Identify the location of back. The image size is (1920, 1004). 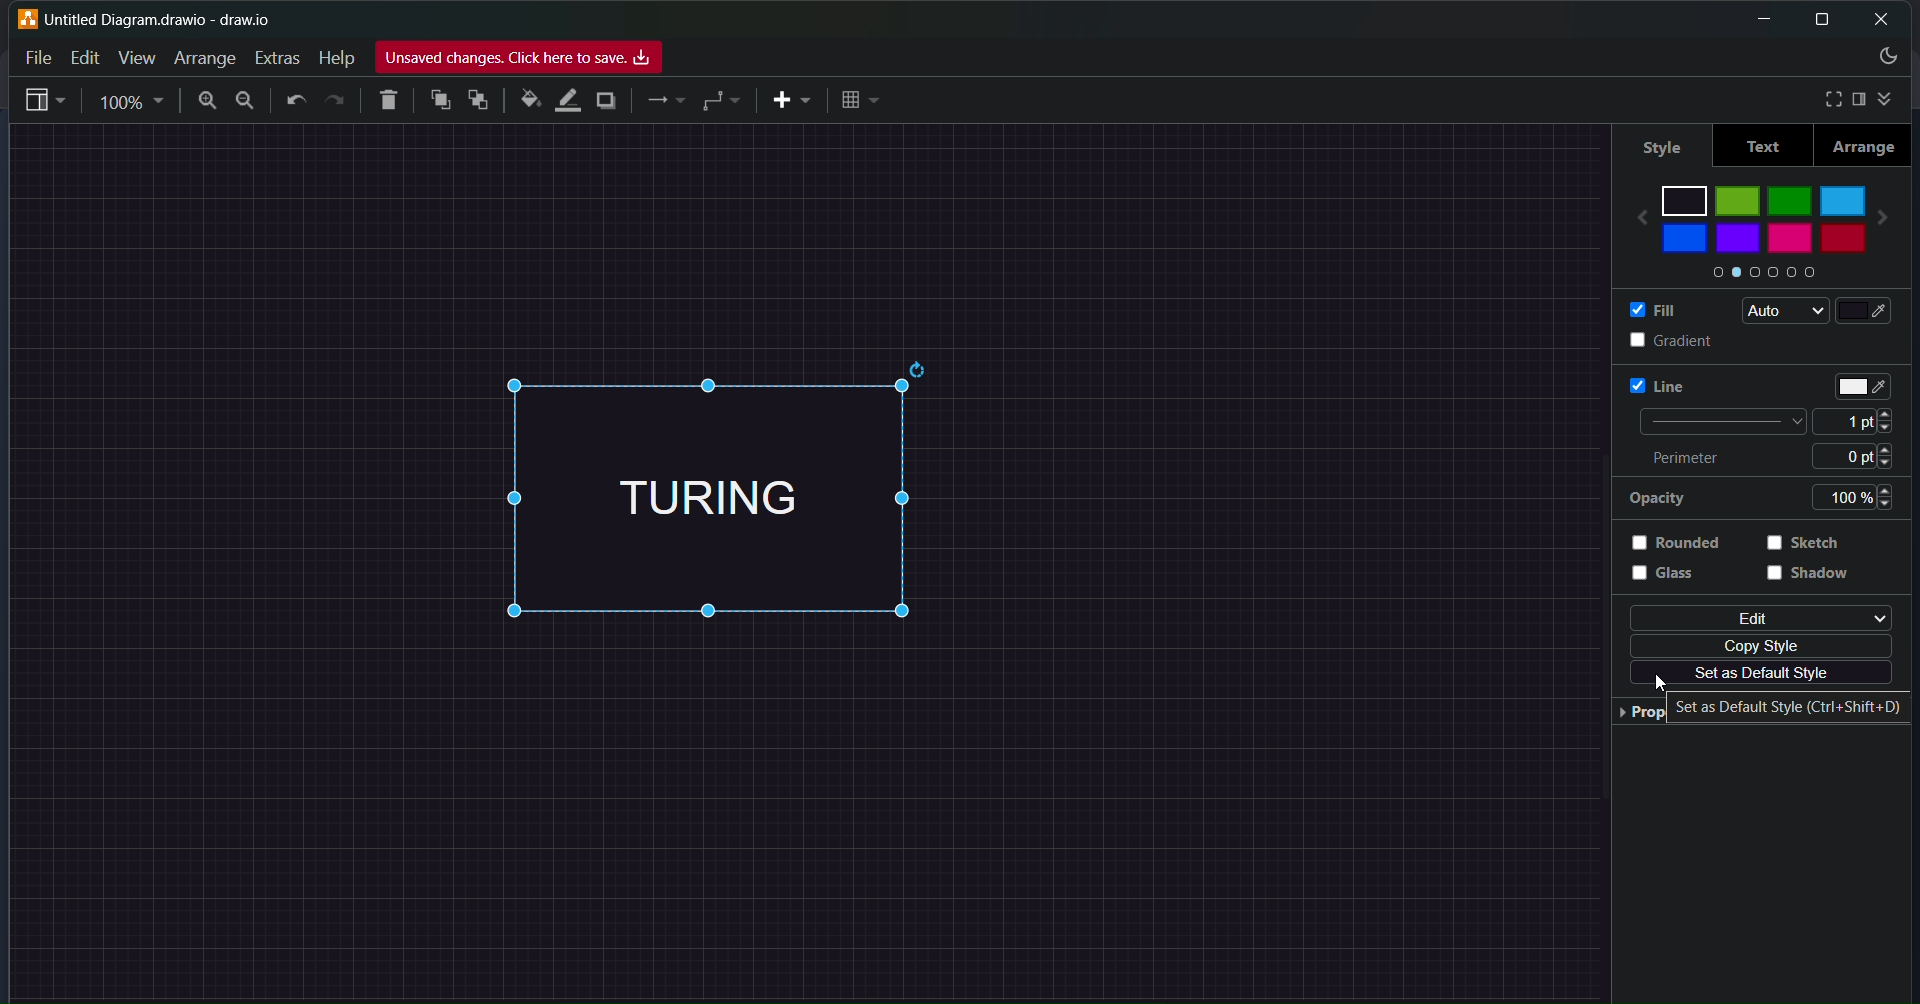
(1632, 211).